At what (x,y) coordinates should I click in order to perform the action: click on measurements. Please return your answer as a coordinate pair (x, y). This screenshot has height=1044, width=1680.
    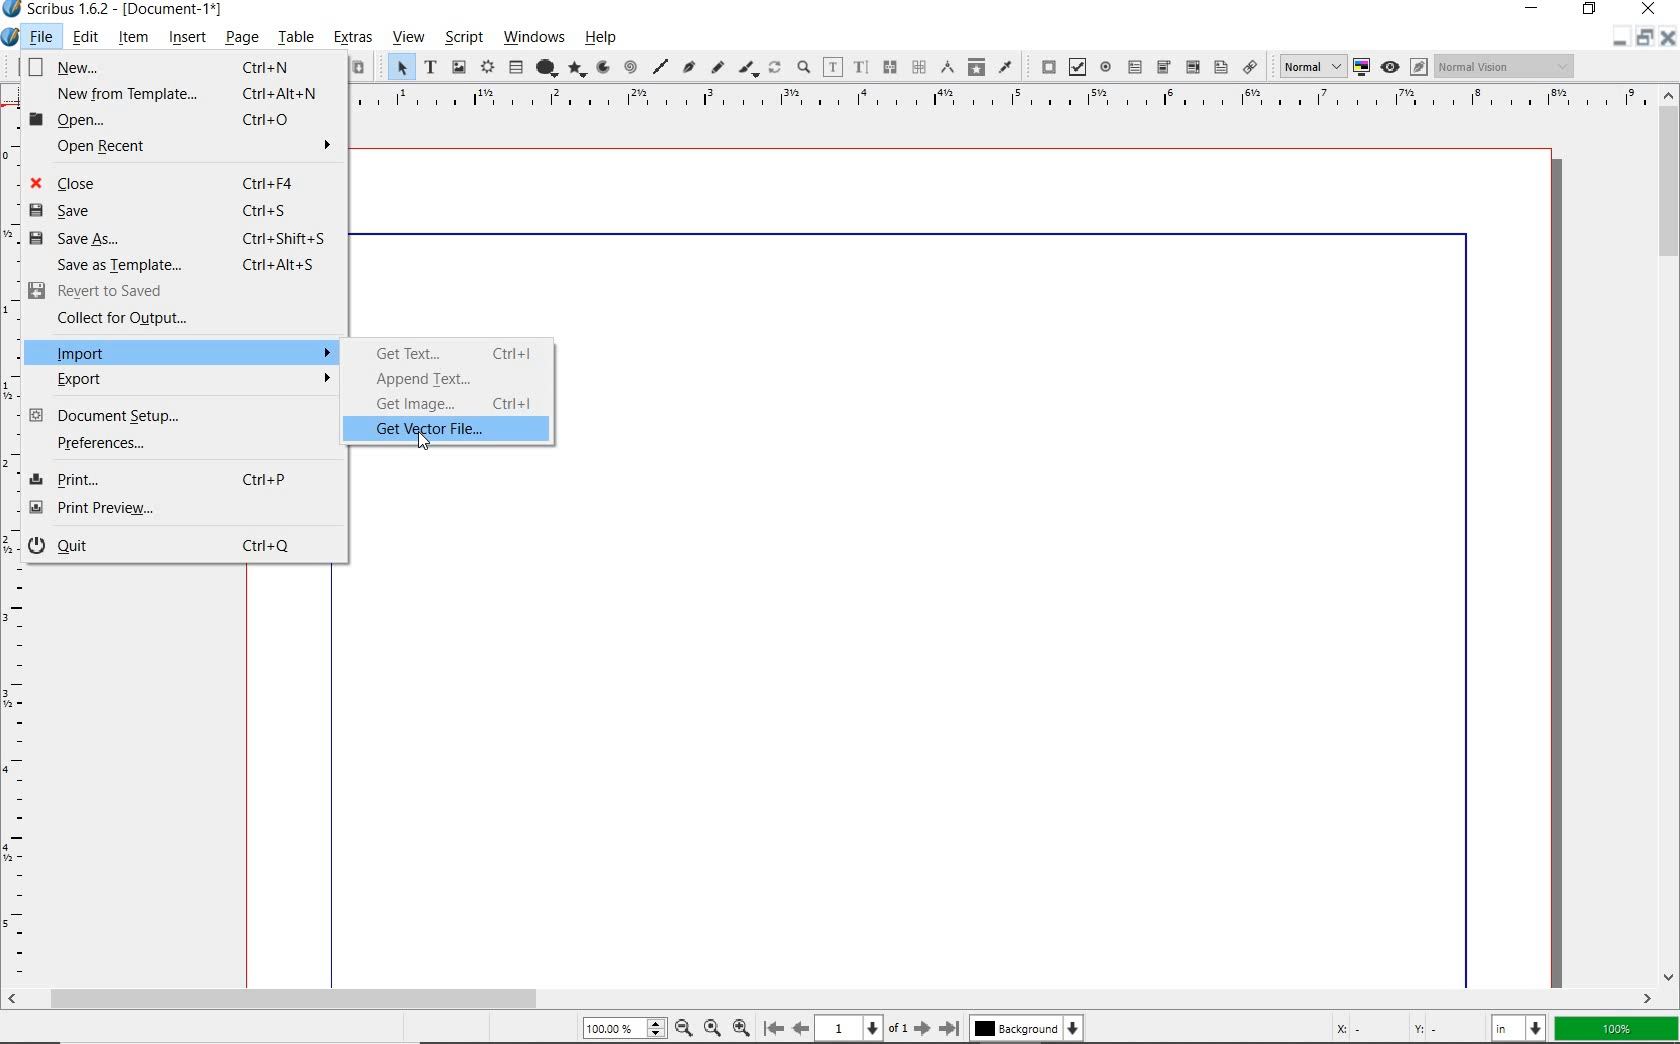
    Looking at the image, I should click on (949, 67).